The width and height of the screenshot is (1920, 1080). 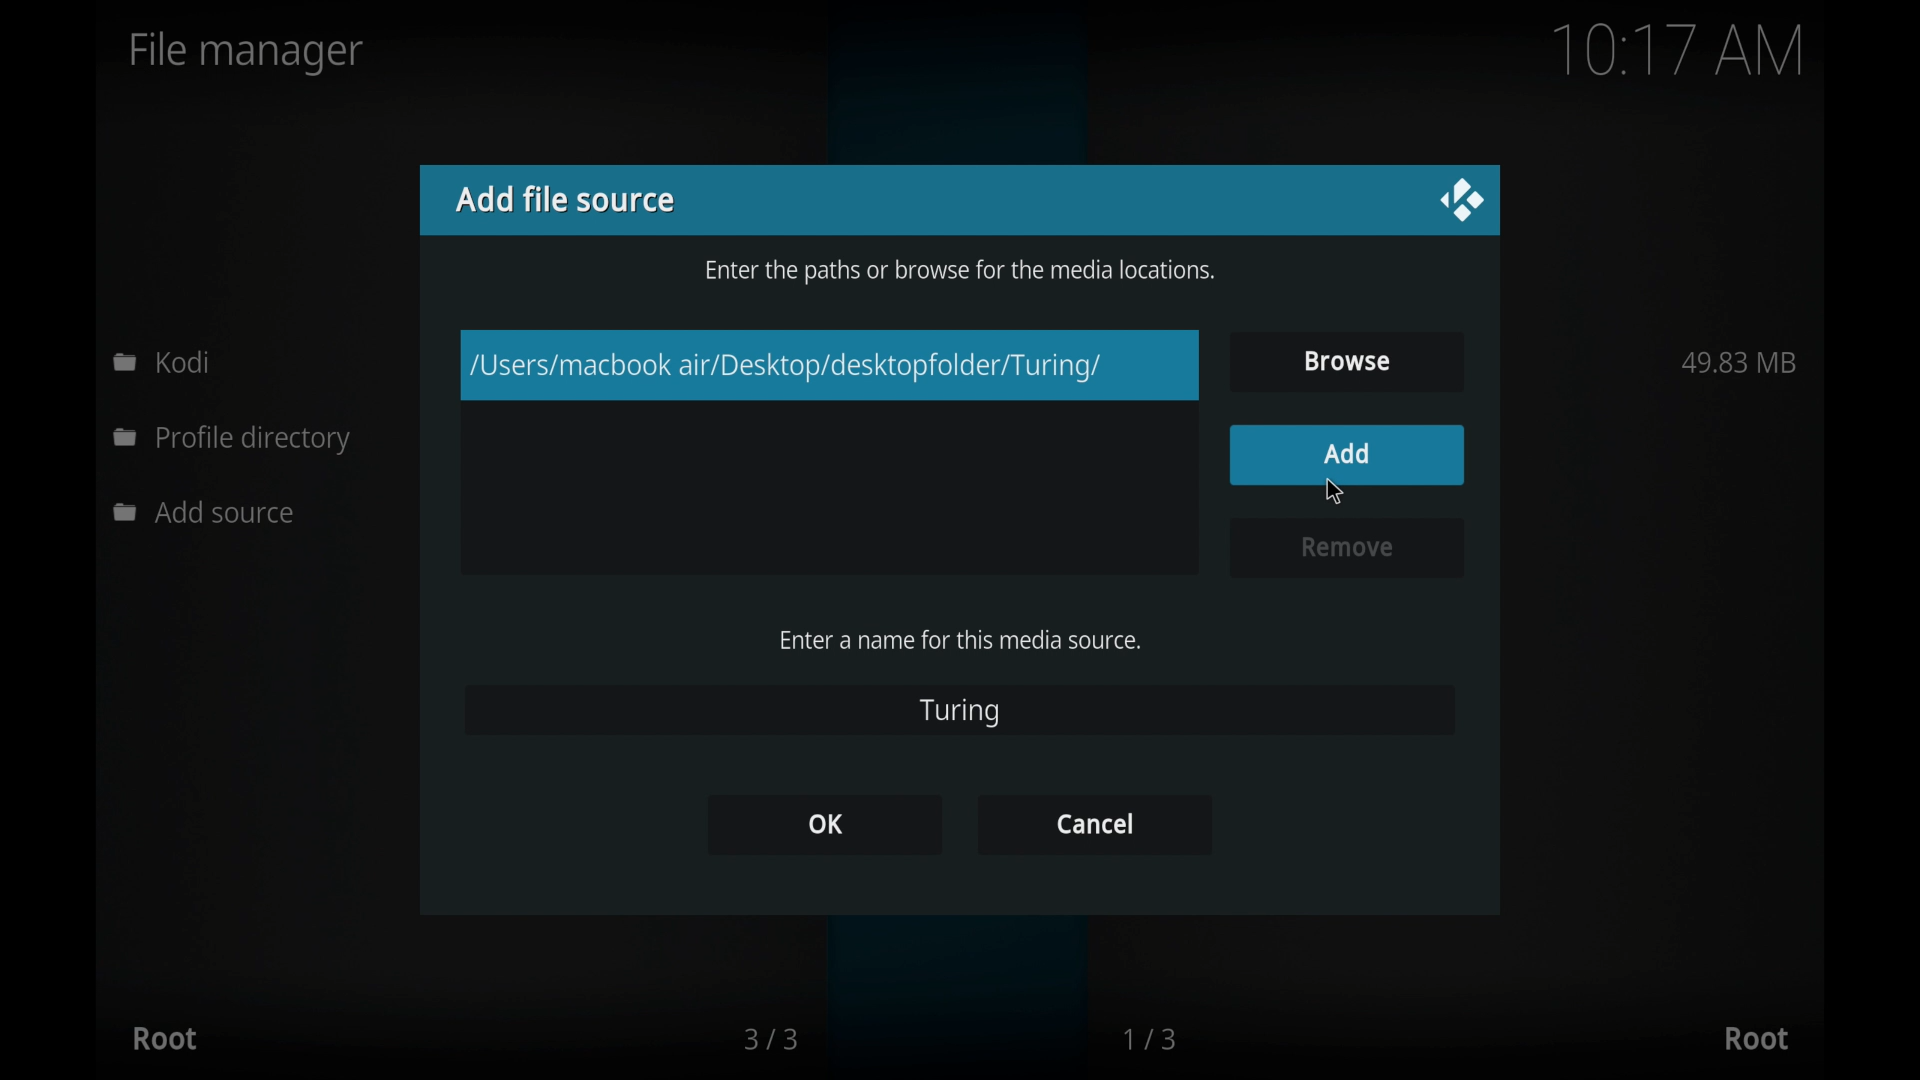 What do you see at coordinates (961, 270) in the screenshot?
I see `enter the paths or browse for the media locations` at bounding box center [961, 270].